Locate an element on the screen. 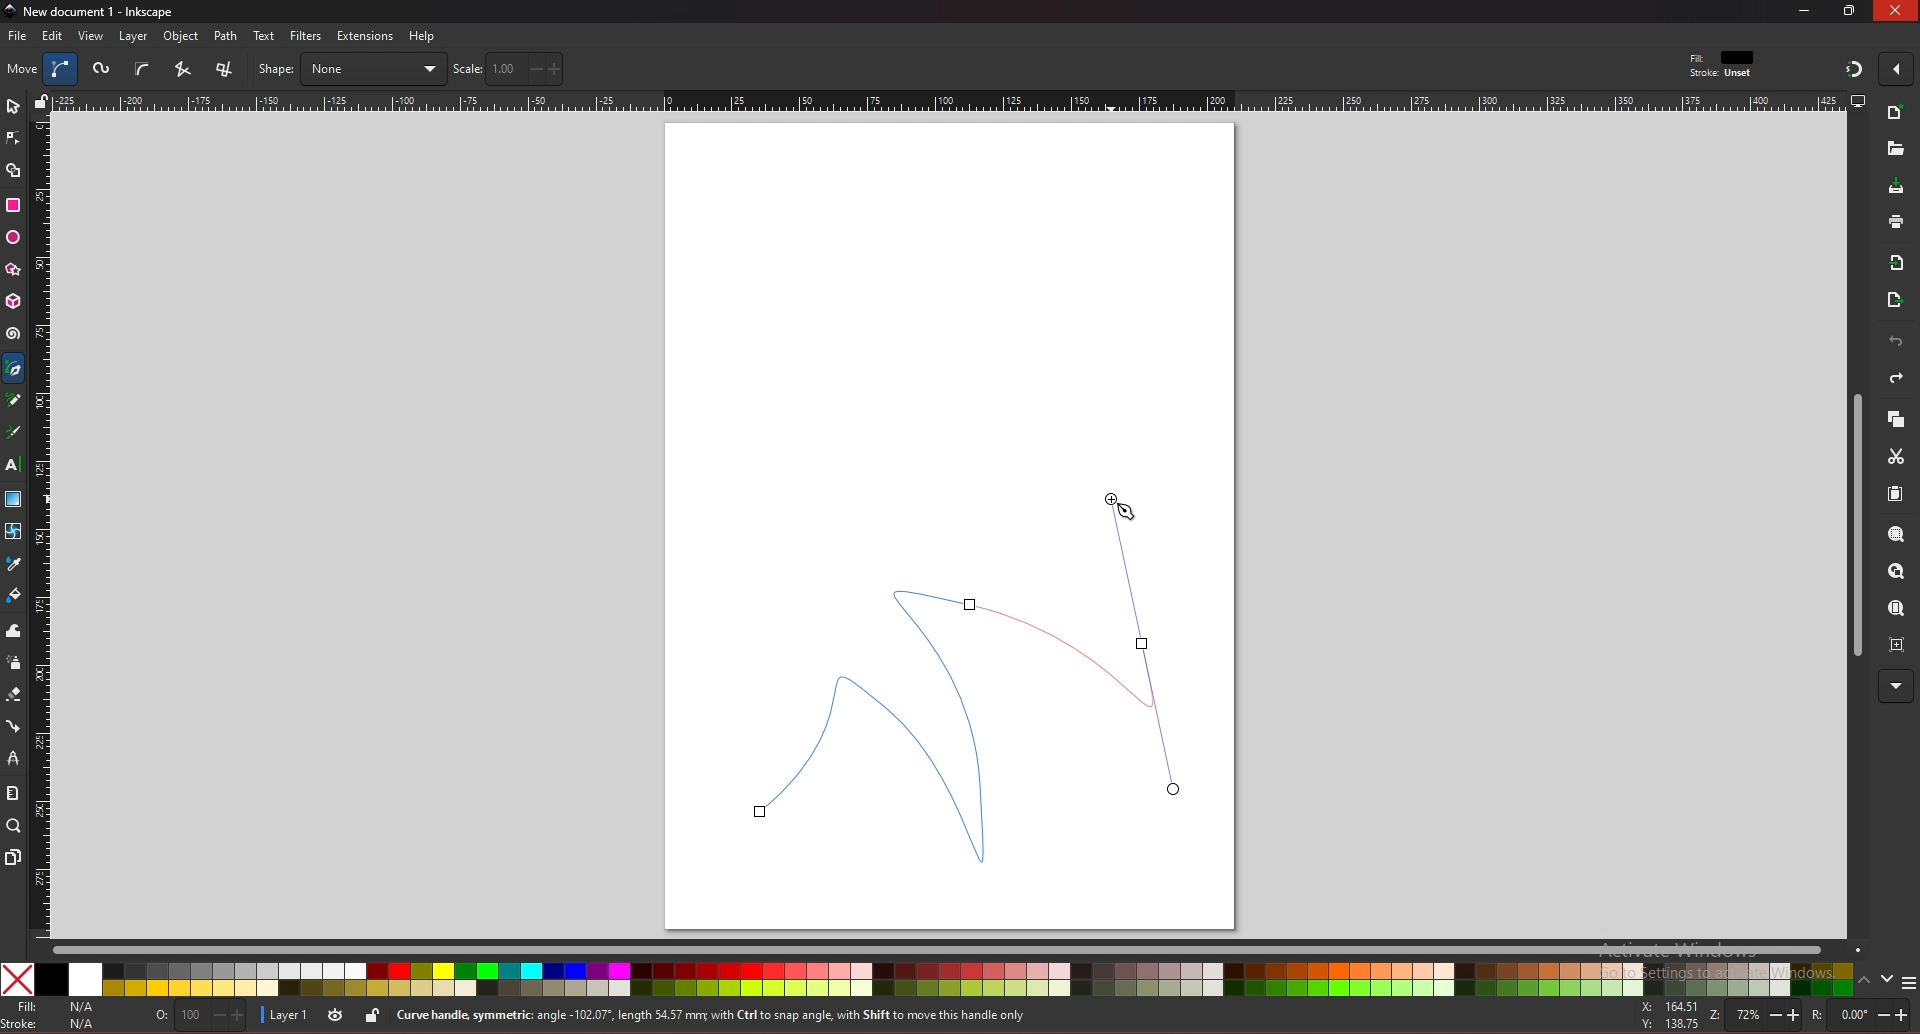 The image size is (1920, 1034). cursor is located at coordinates (1117, 507).